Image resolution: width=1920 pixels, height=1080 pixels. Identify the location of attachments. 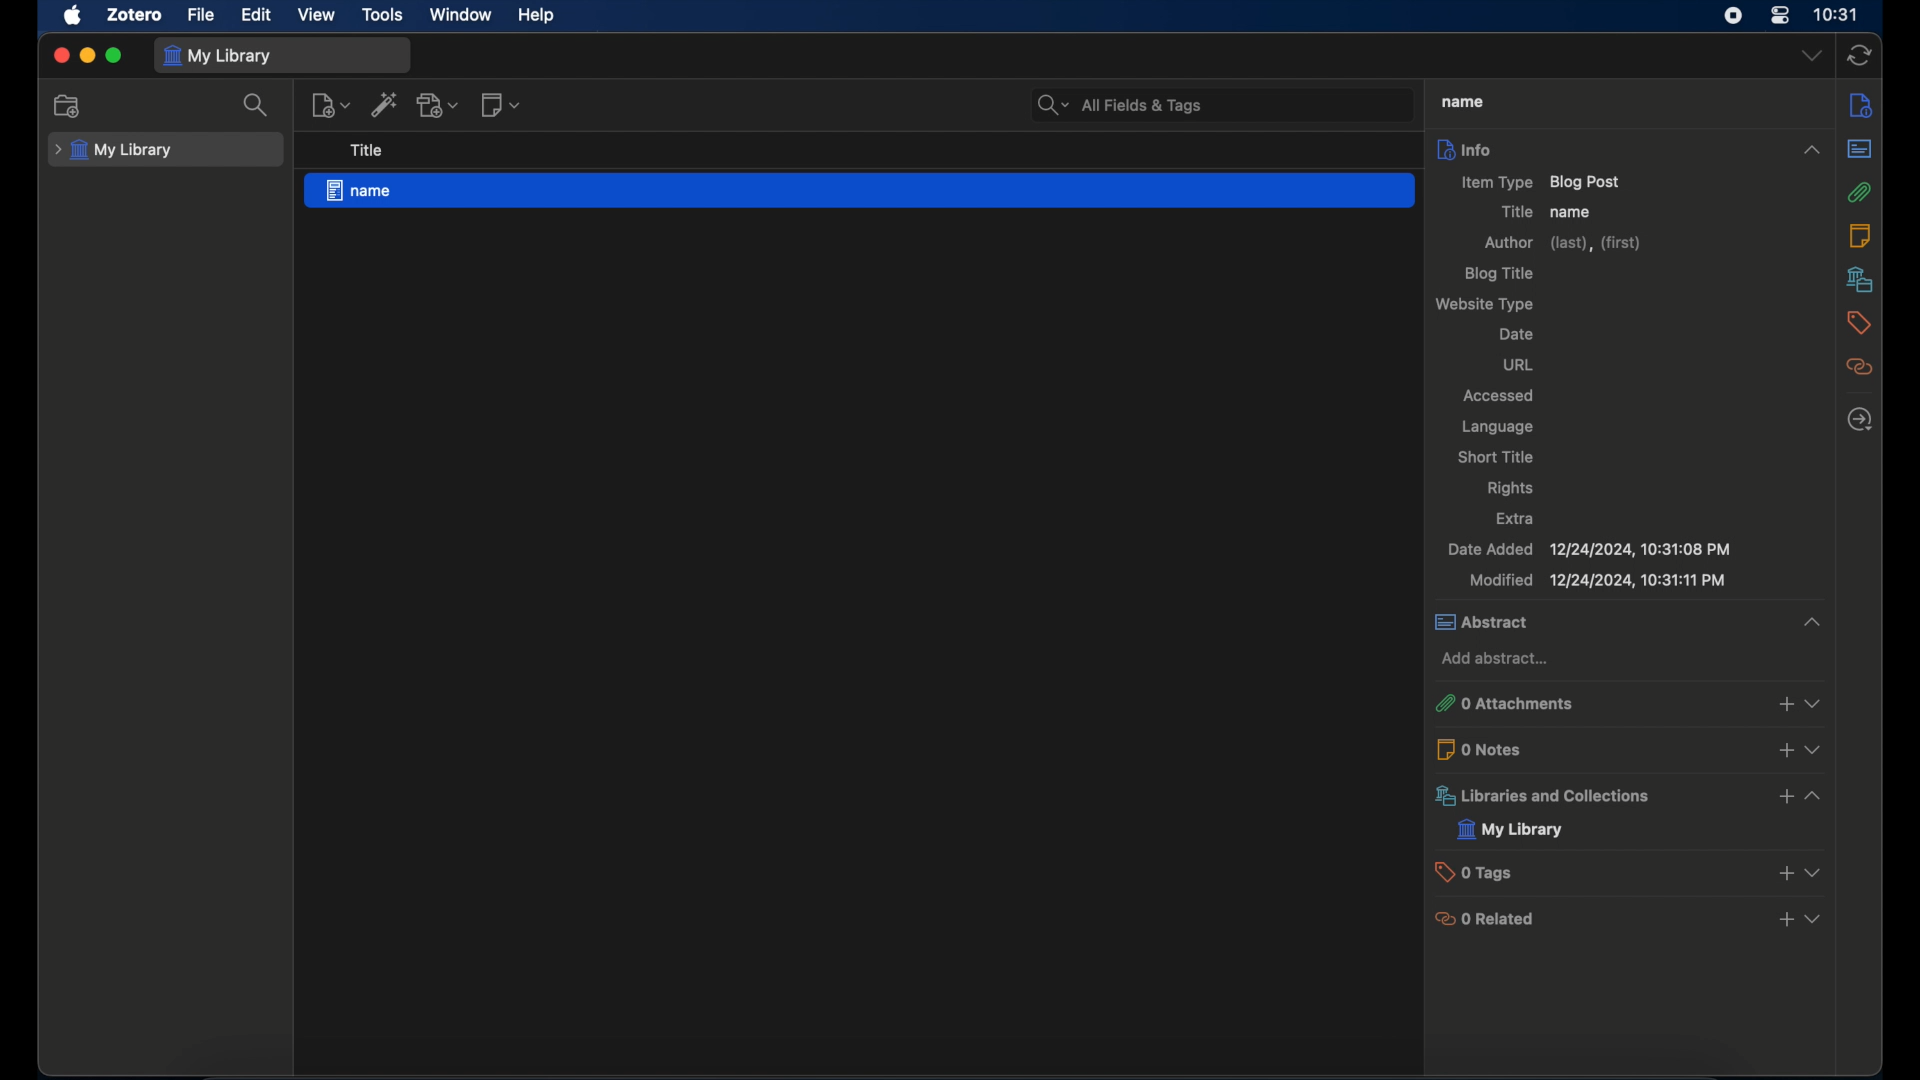
(1861, 192).